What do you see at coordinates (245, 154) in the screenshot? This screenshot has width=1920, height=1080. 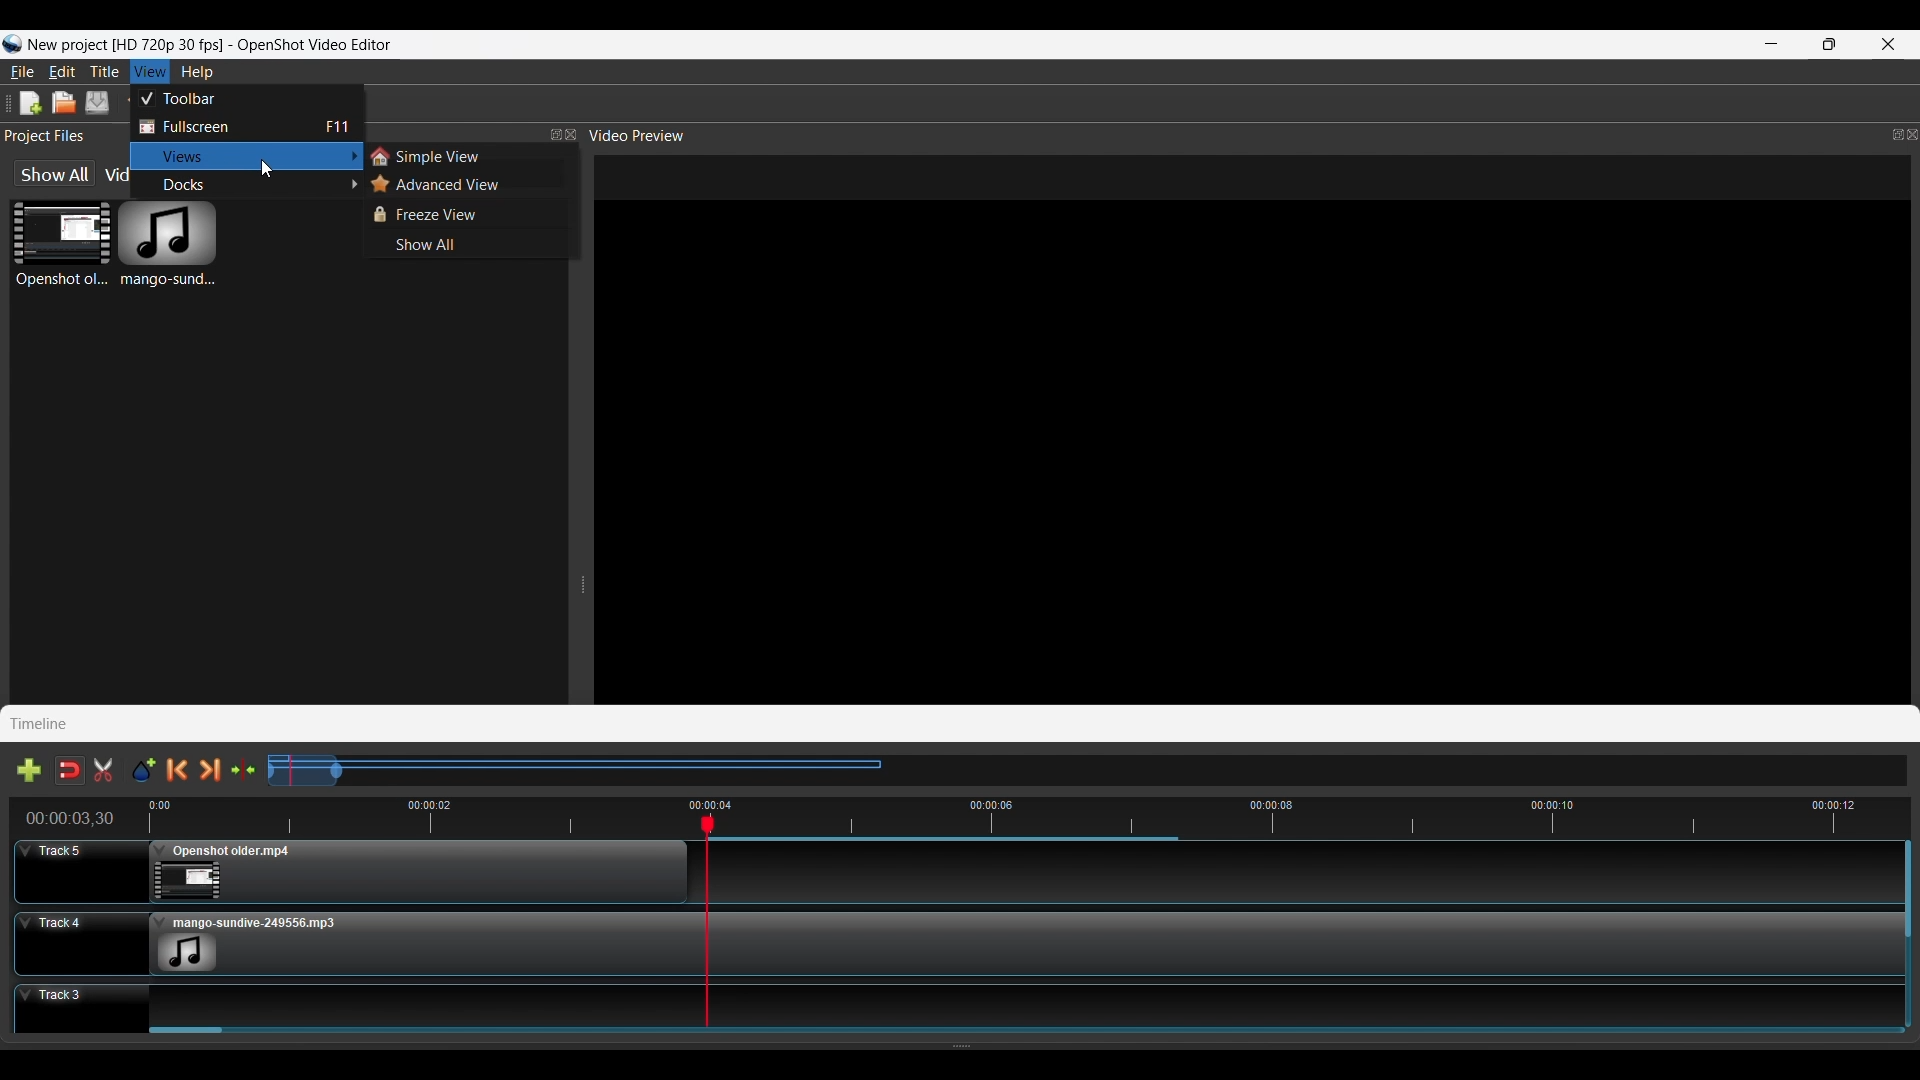 I see `Views` at bounding box center [245, 154].